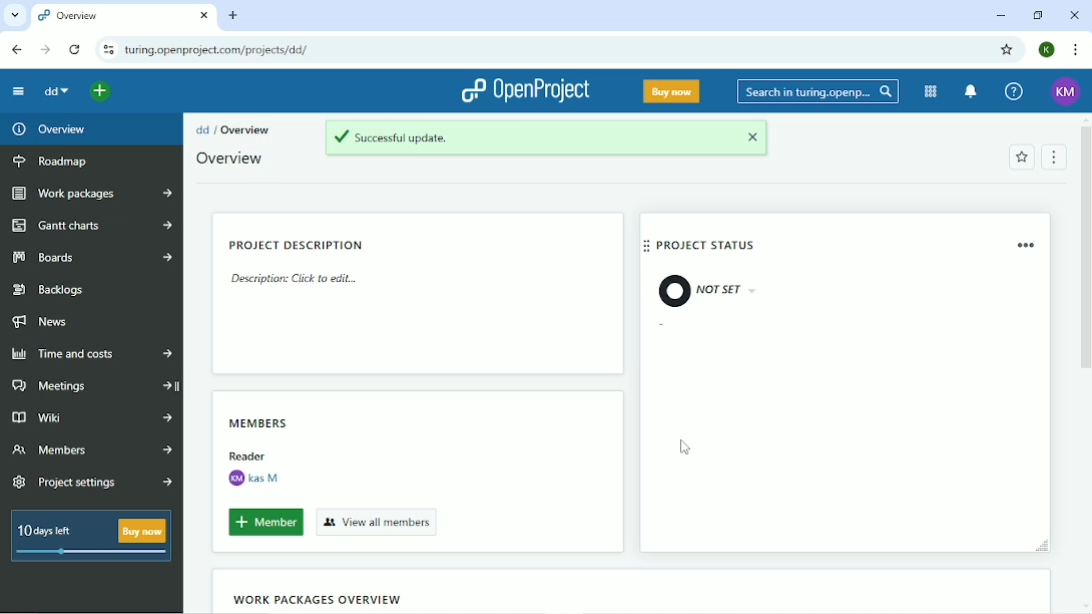 This screenshot has width=1092, height=614. What do you see at coordinates (298, 244) in the screenshot?
I see `Project description` at bounding box center [298, 244].